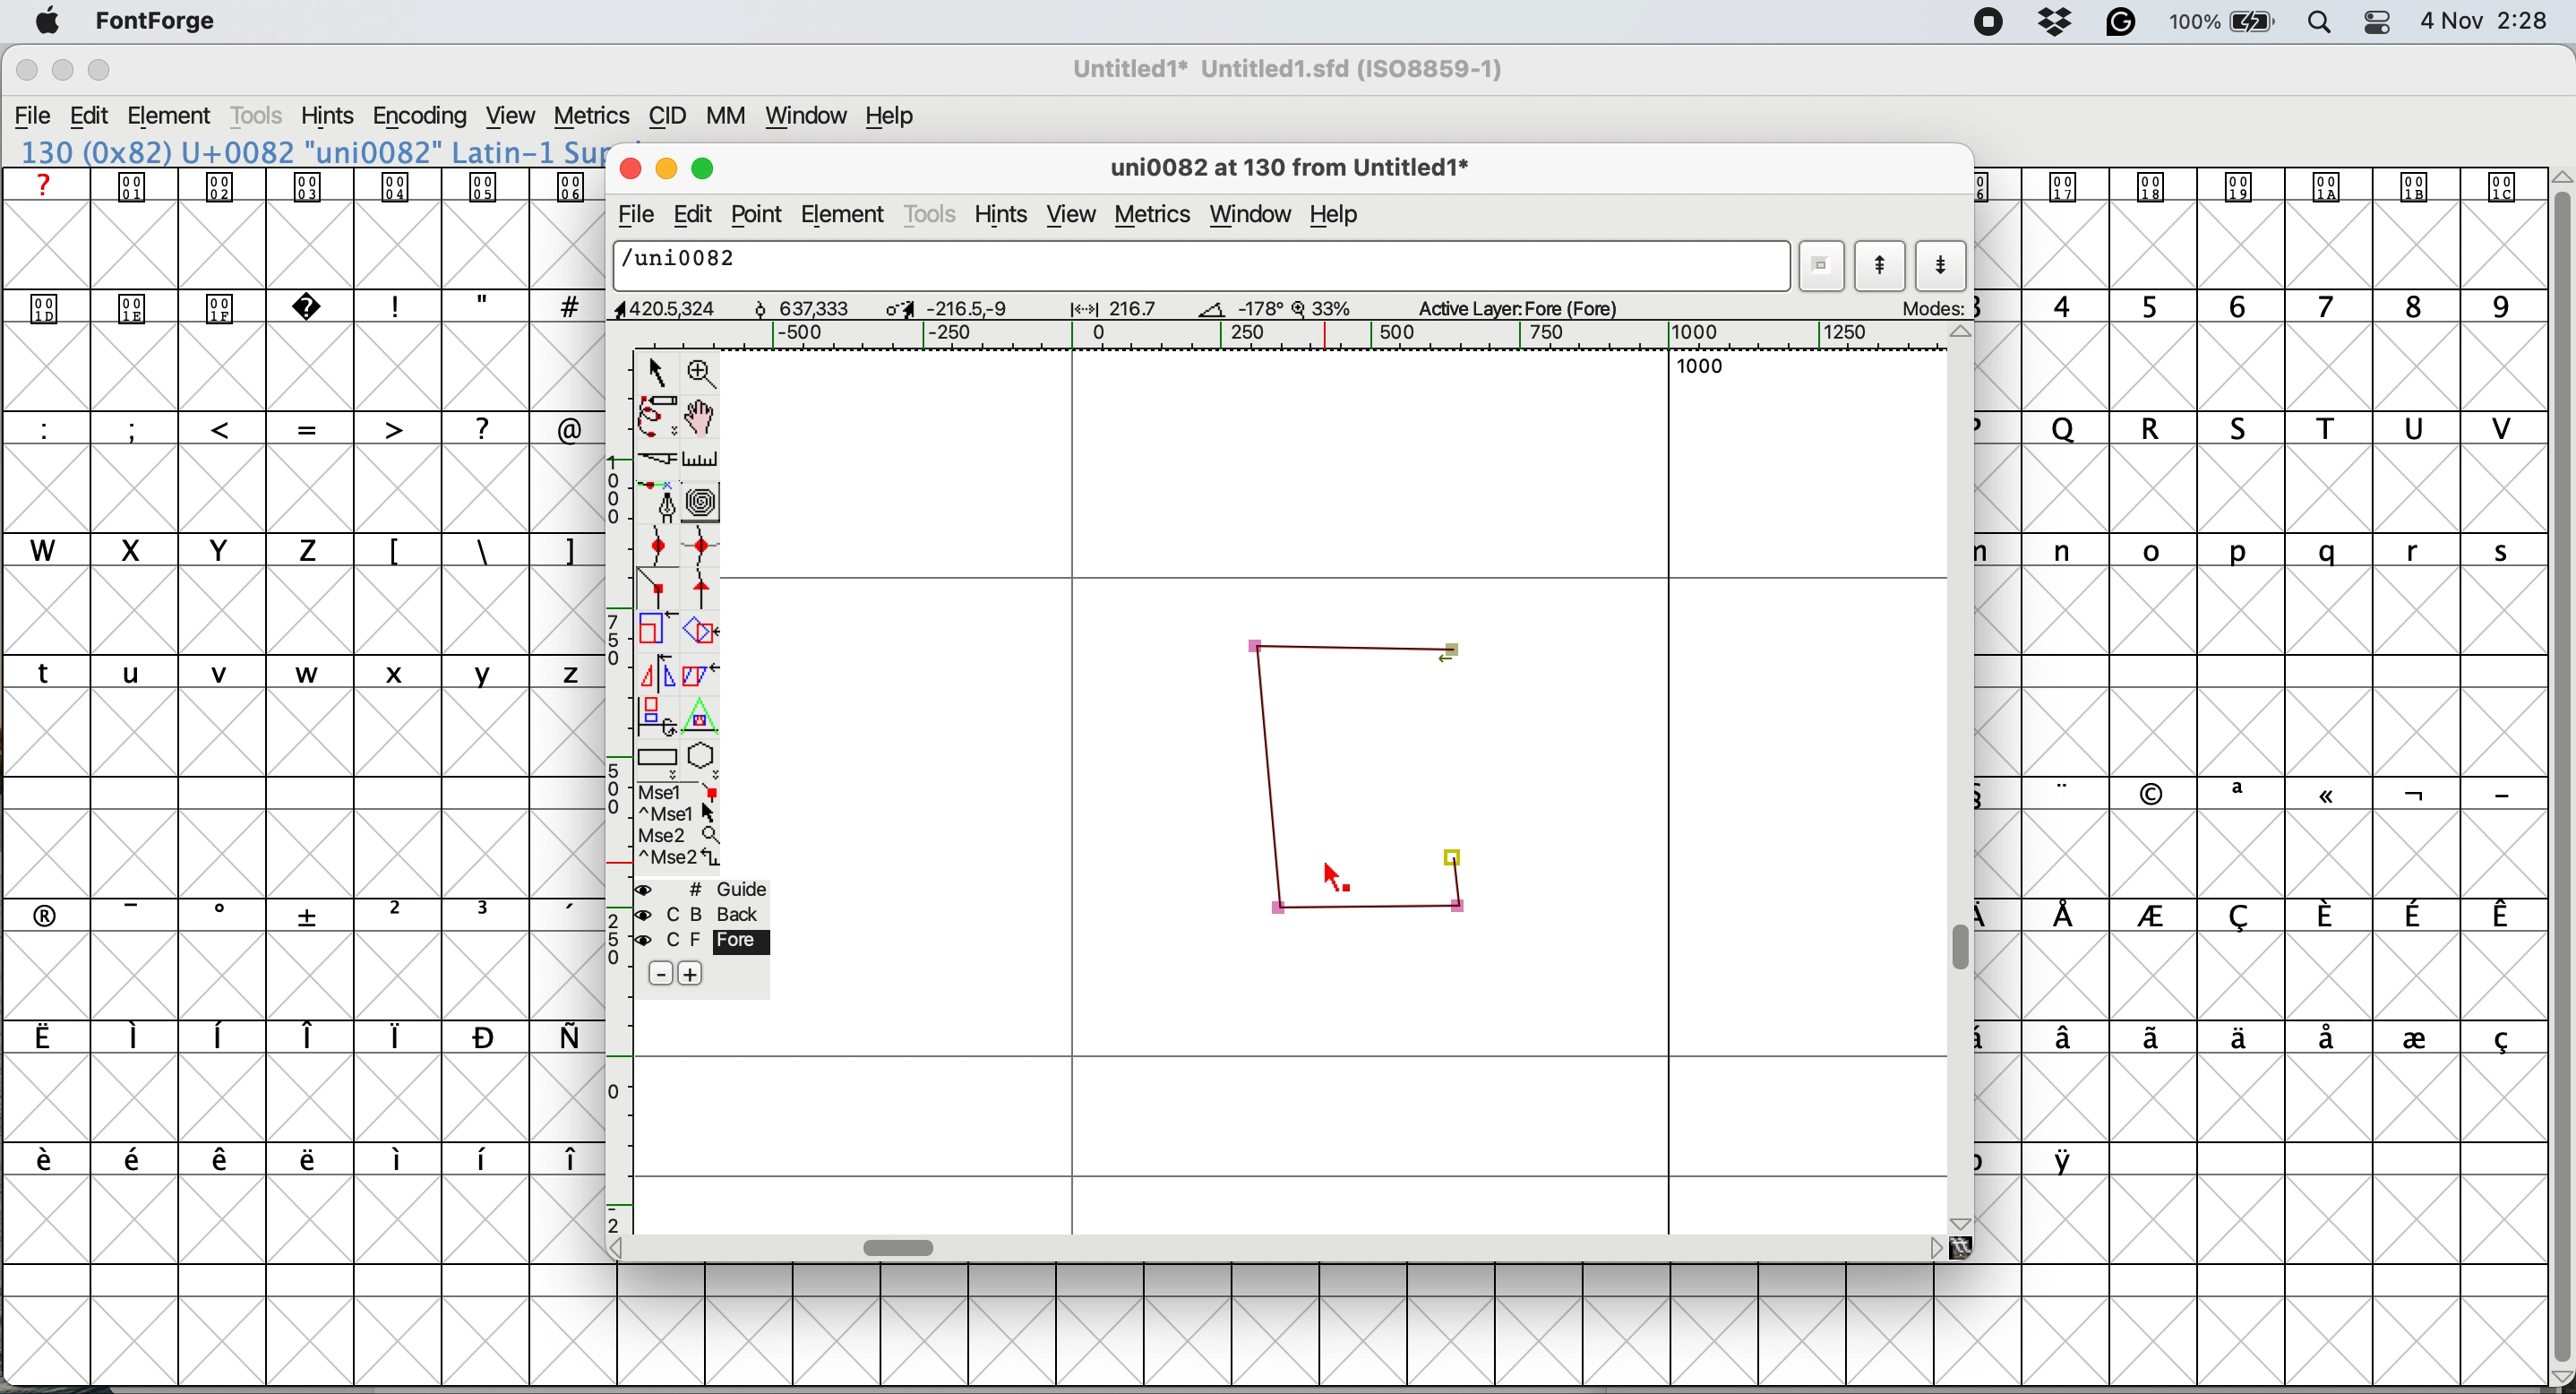  I want to click on minimise, so click(663, 166).